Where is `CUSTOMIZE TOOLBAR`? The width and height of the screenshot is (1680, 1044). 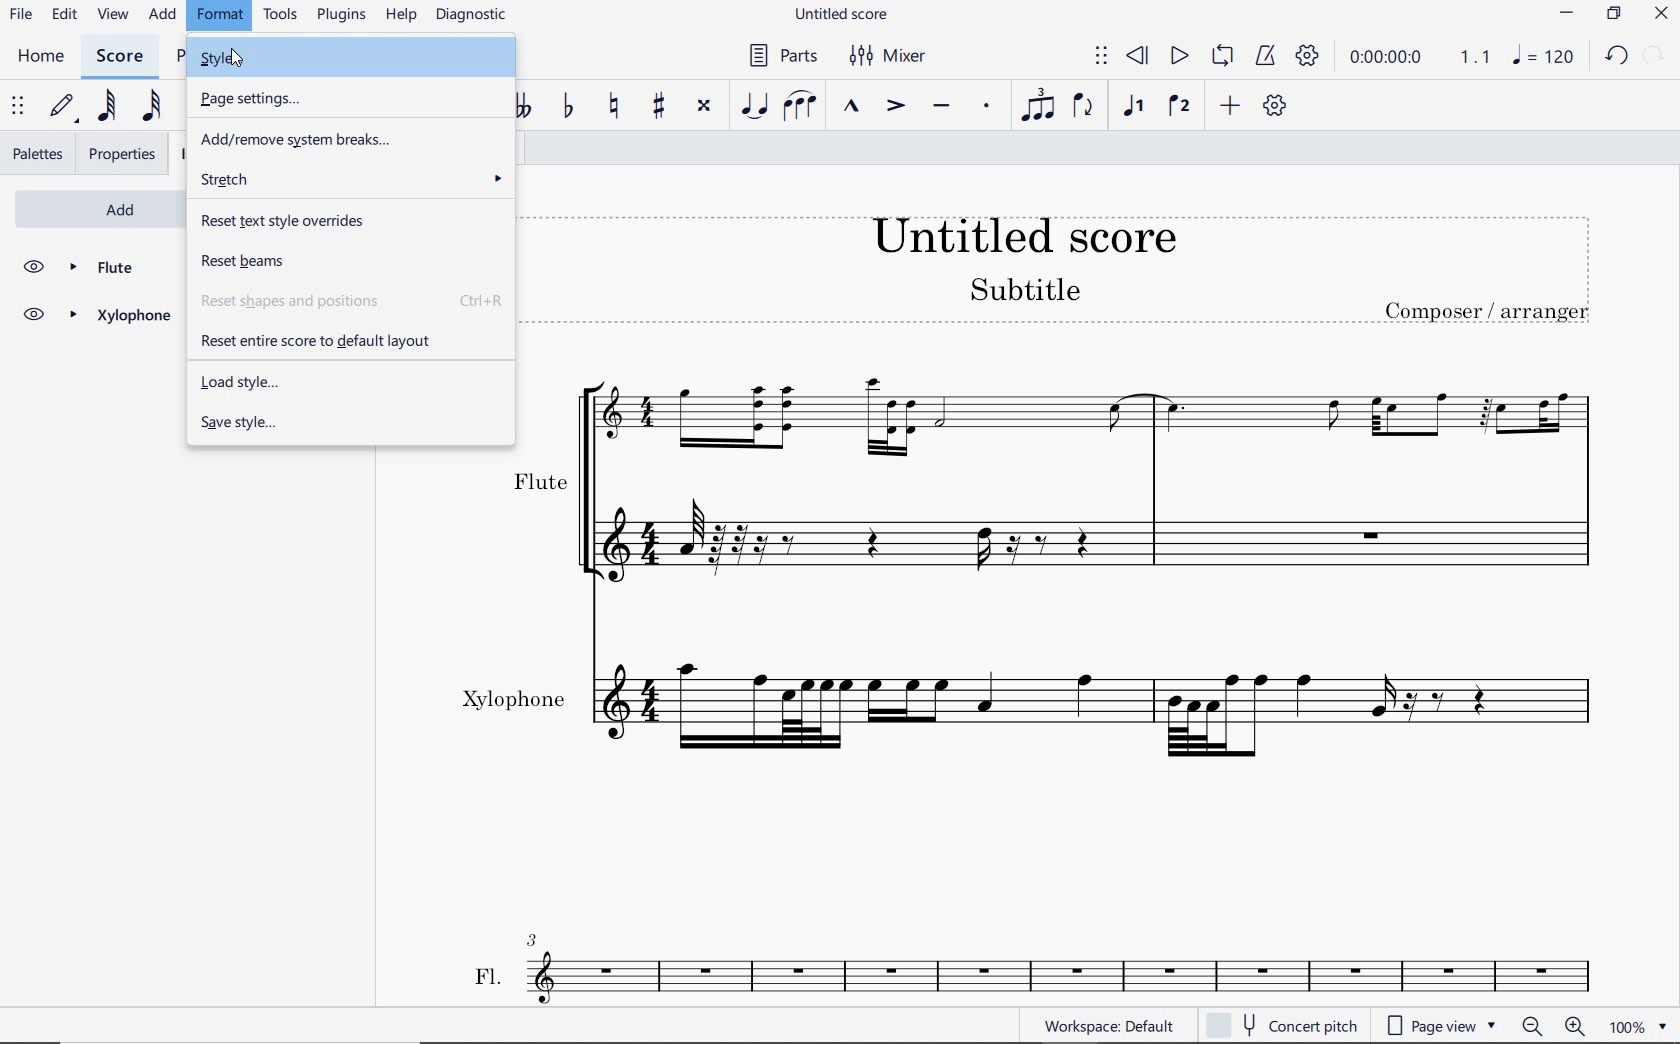 CUSTOMIZE TOOLBAR is located at coordinates (1275, 107).